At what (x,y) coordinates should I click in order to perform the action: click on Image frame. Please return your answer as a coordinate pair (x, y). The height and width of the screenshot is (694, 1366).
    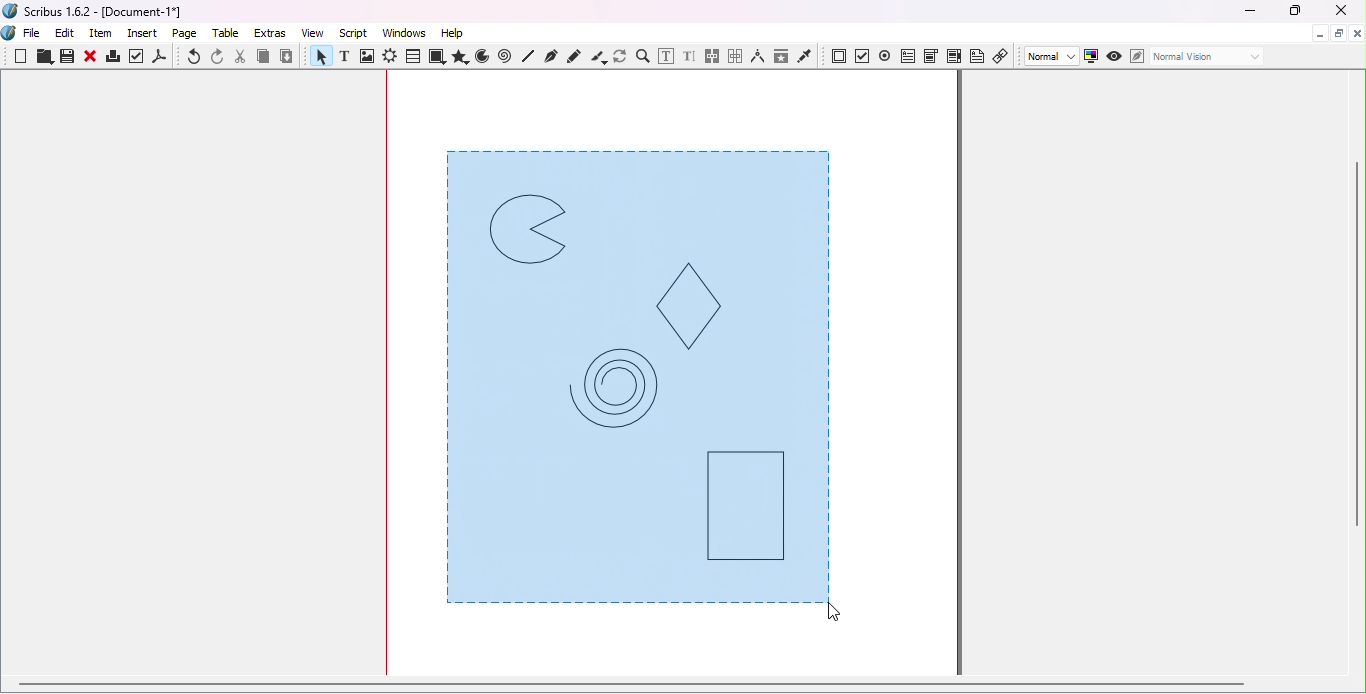
    Looking at the image, I should click on (369, 58).